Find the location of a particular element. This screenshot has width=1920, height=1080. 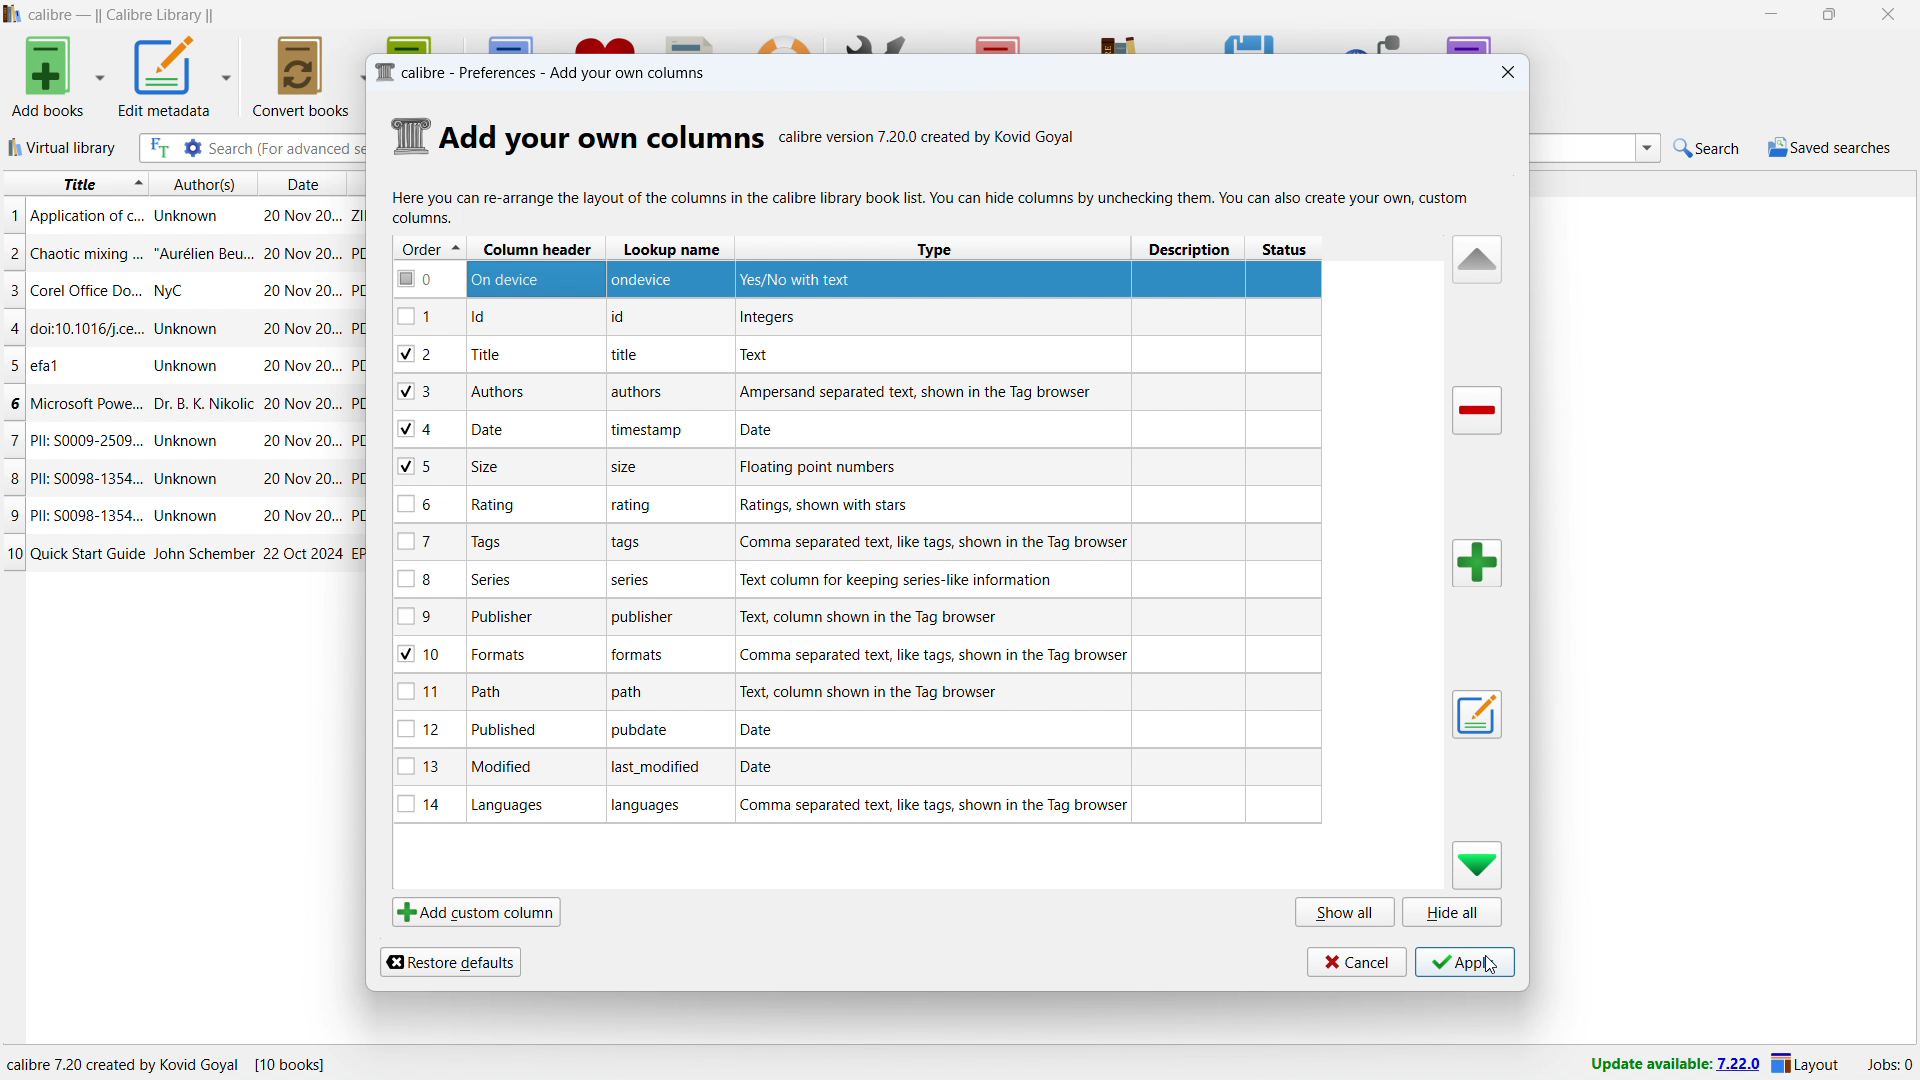

title is located at coordinates (88, 327).